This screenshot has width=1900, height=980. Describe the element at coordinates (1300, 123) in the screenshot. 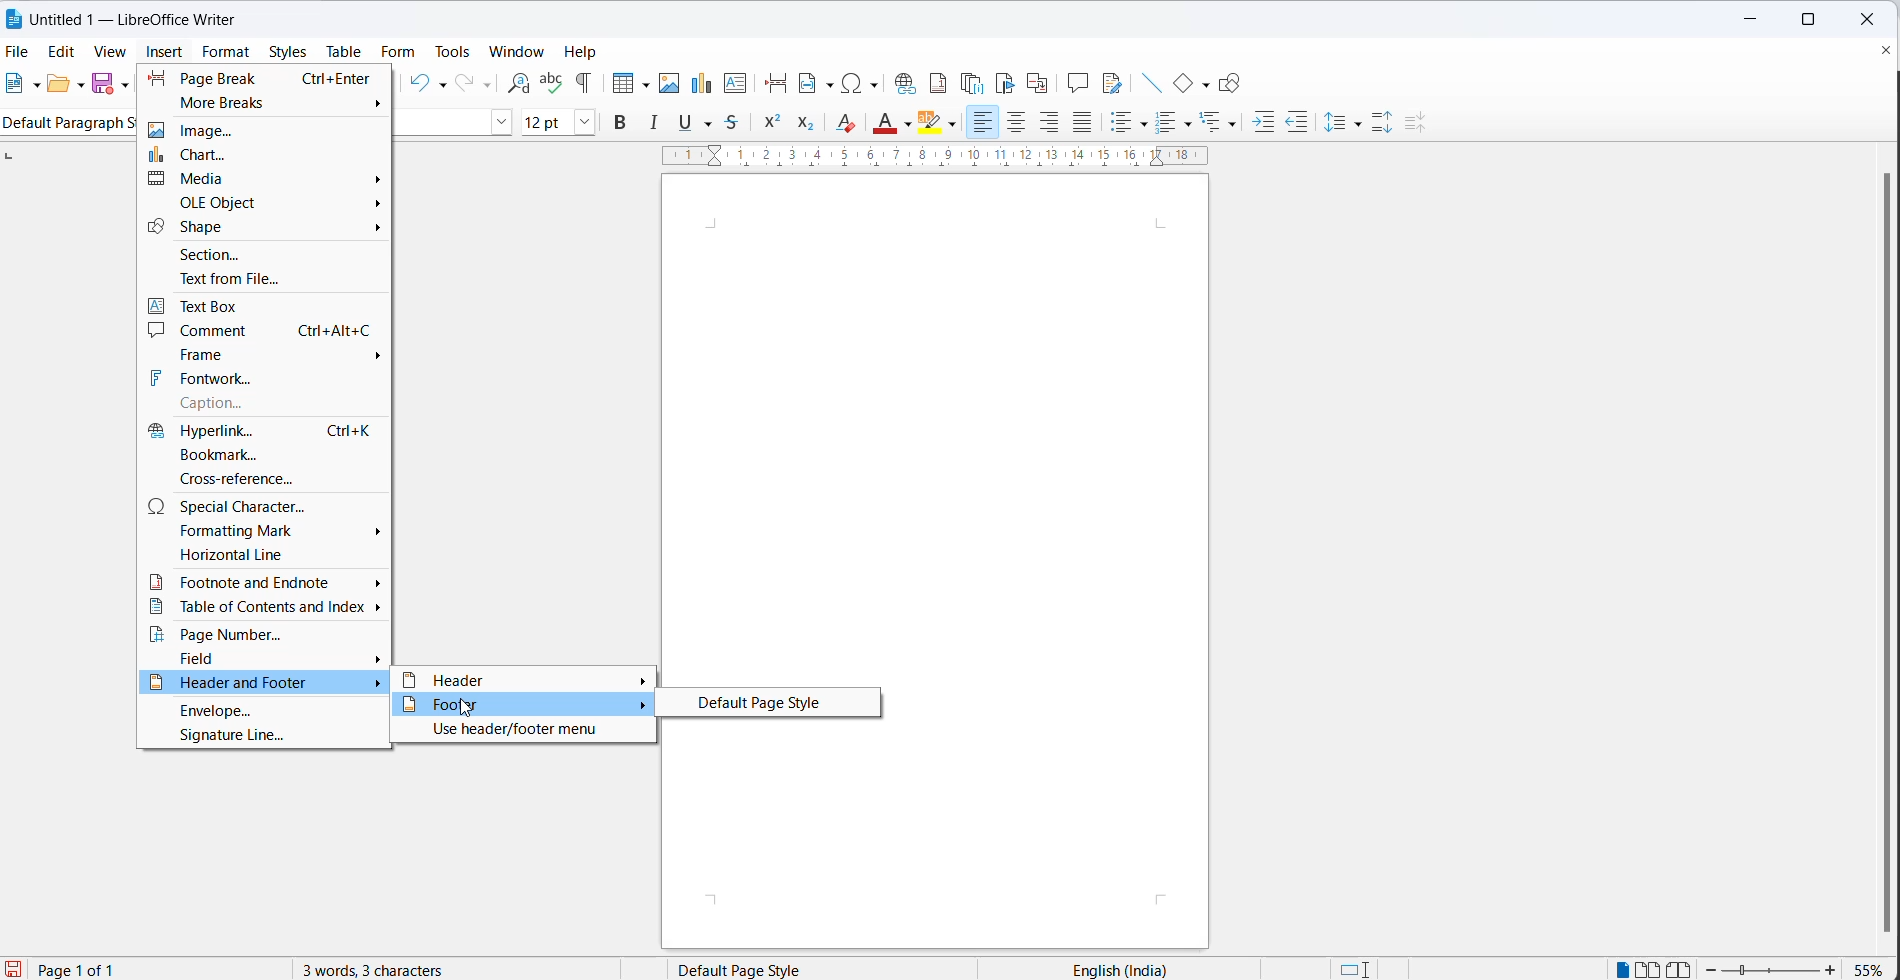

I see `decrease indent` at that location.